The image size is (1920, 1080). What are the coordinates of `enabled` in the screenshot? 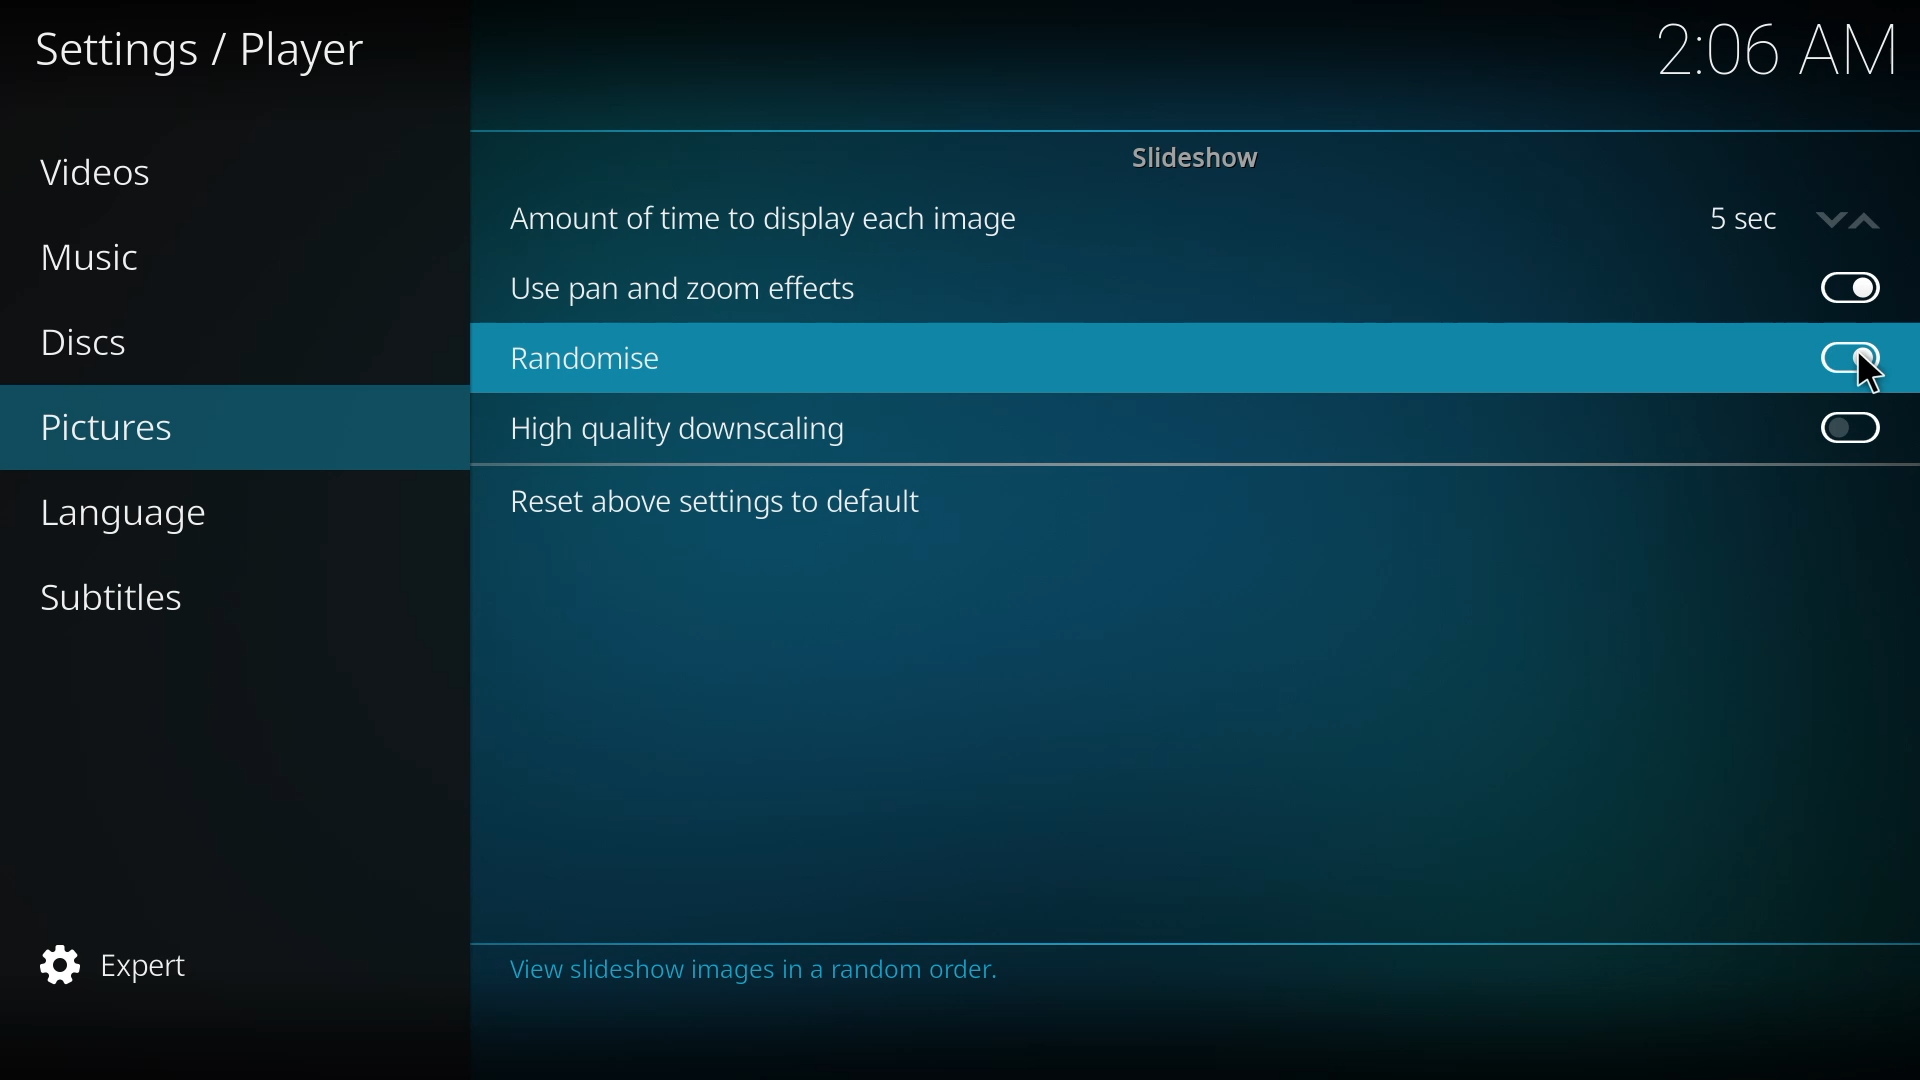 It's located at (1852, 286).